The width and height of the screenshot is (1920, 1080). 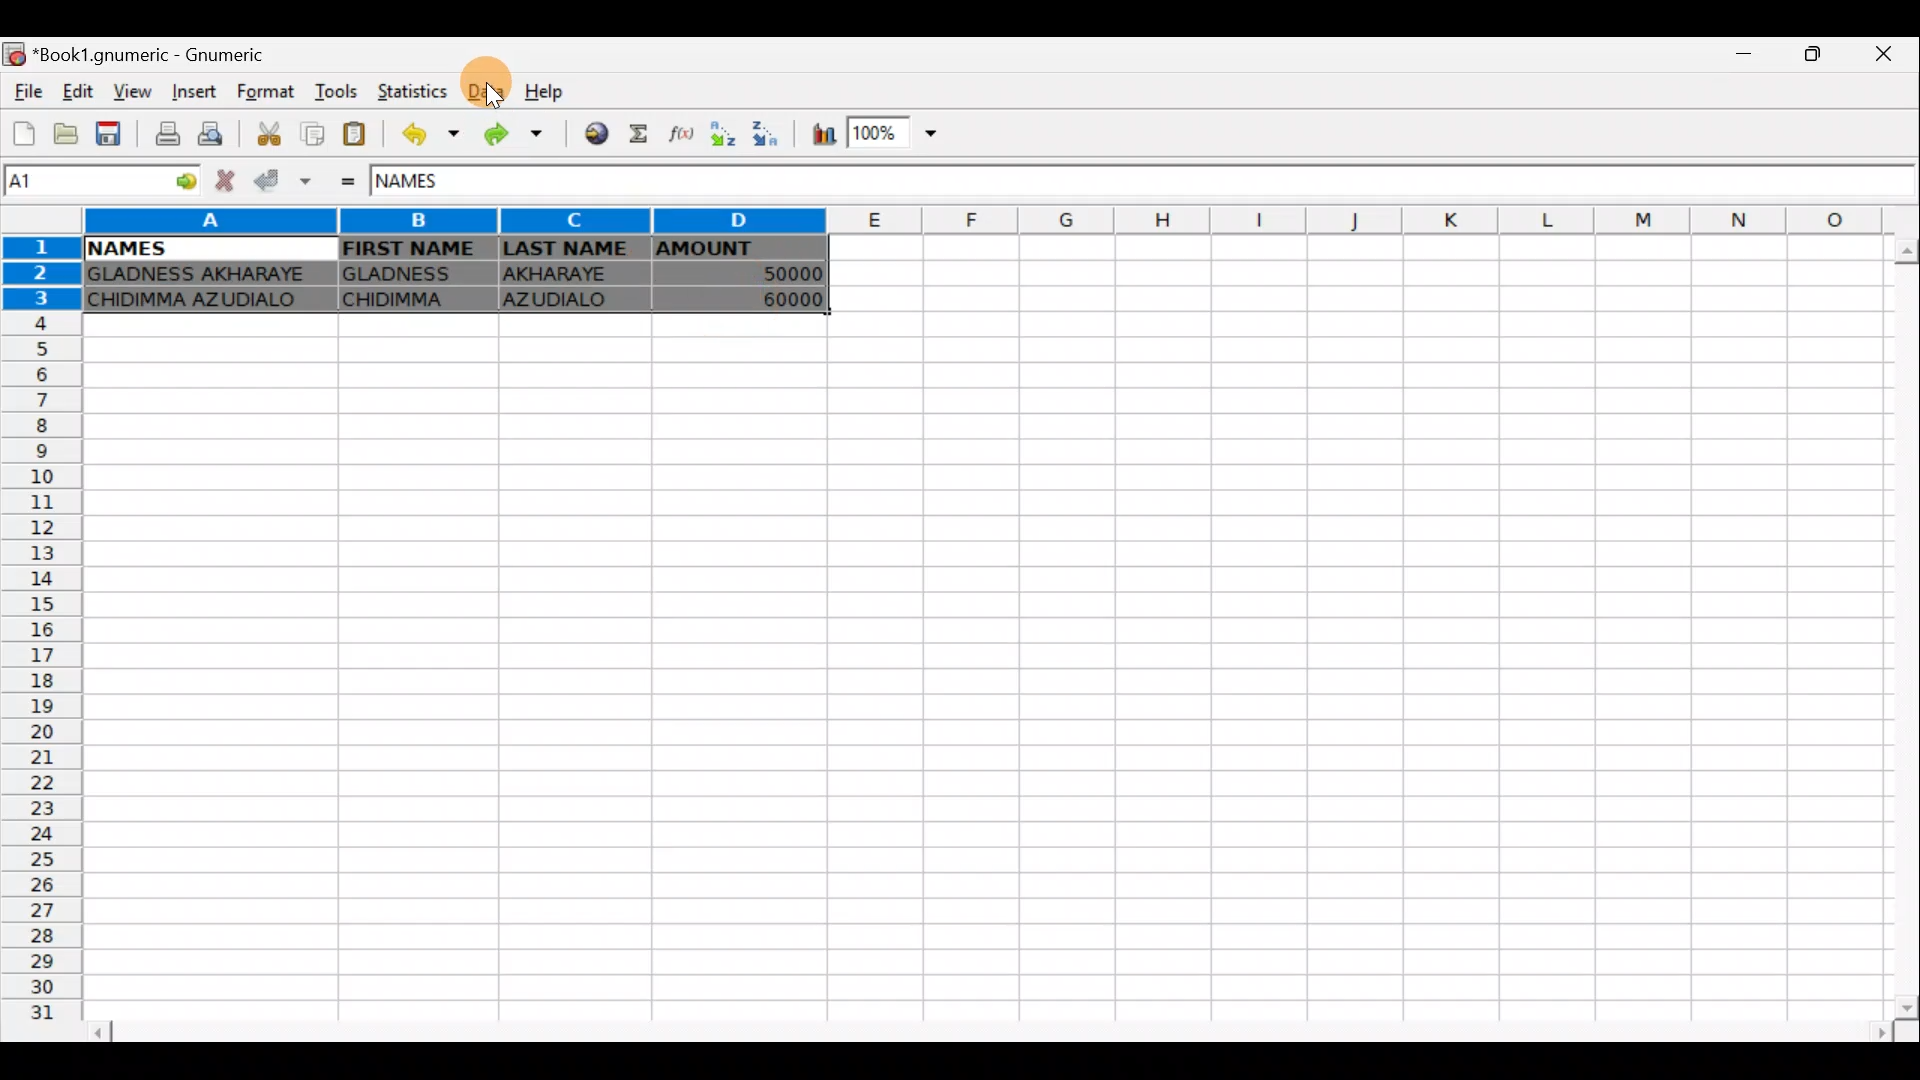 What do you see at coordinates (222, 182) in the screenshot?
I see `Cancel change` at bounding box center [222, 182].